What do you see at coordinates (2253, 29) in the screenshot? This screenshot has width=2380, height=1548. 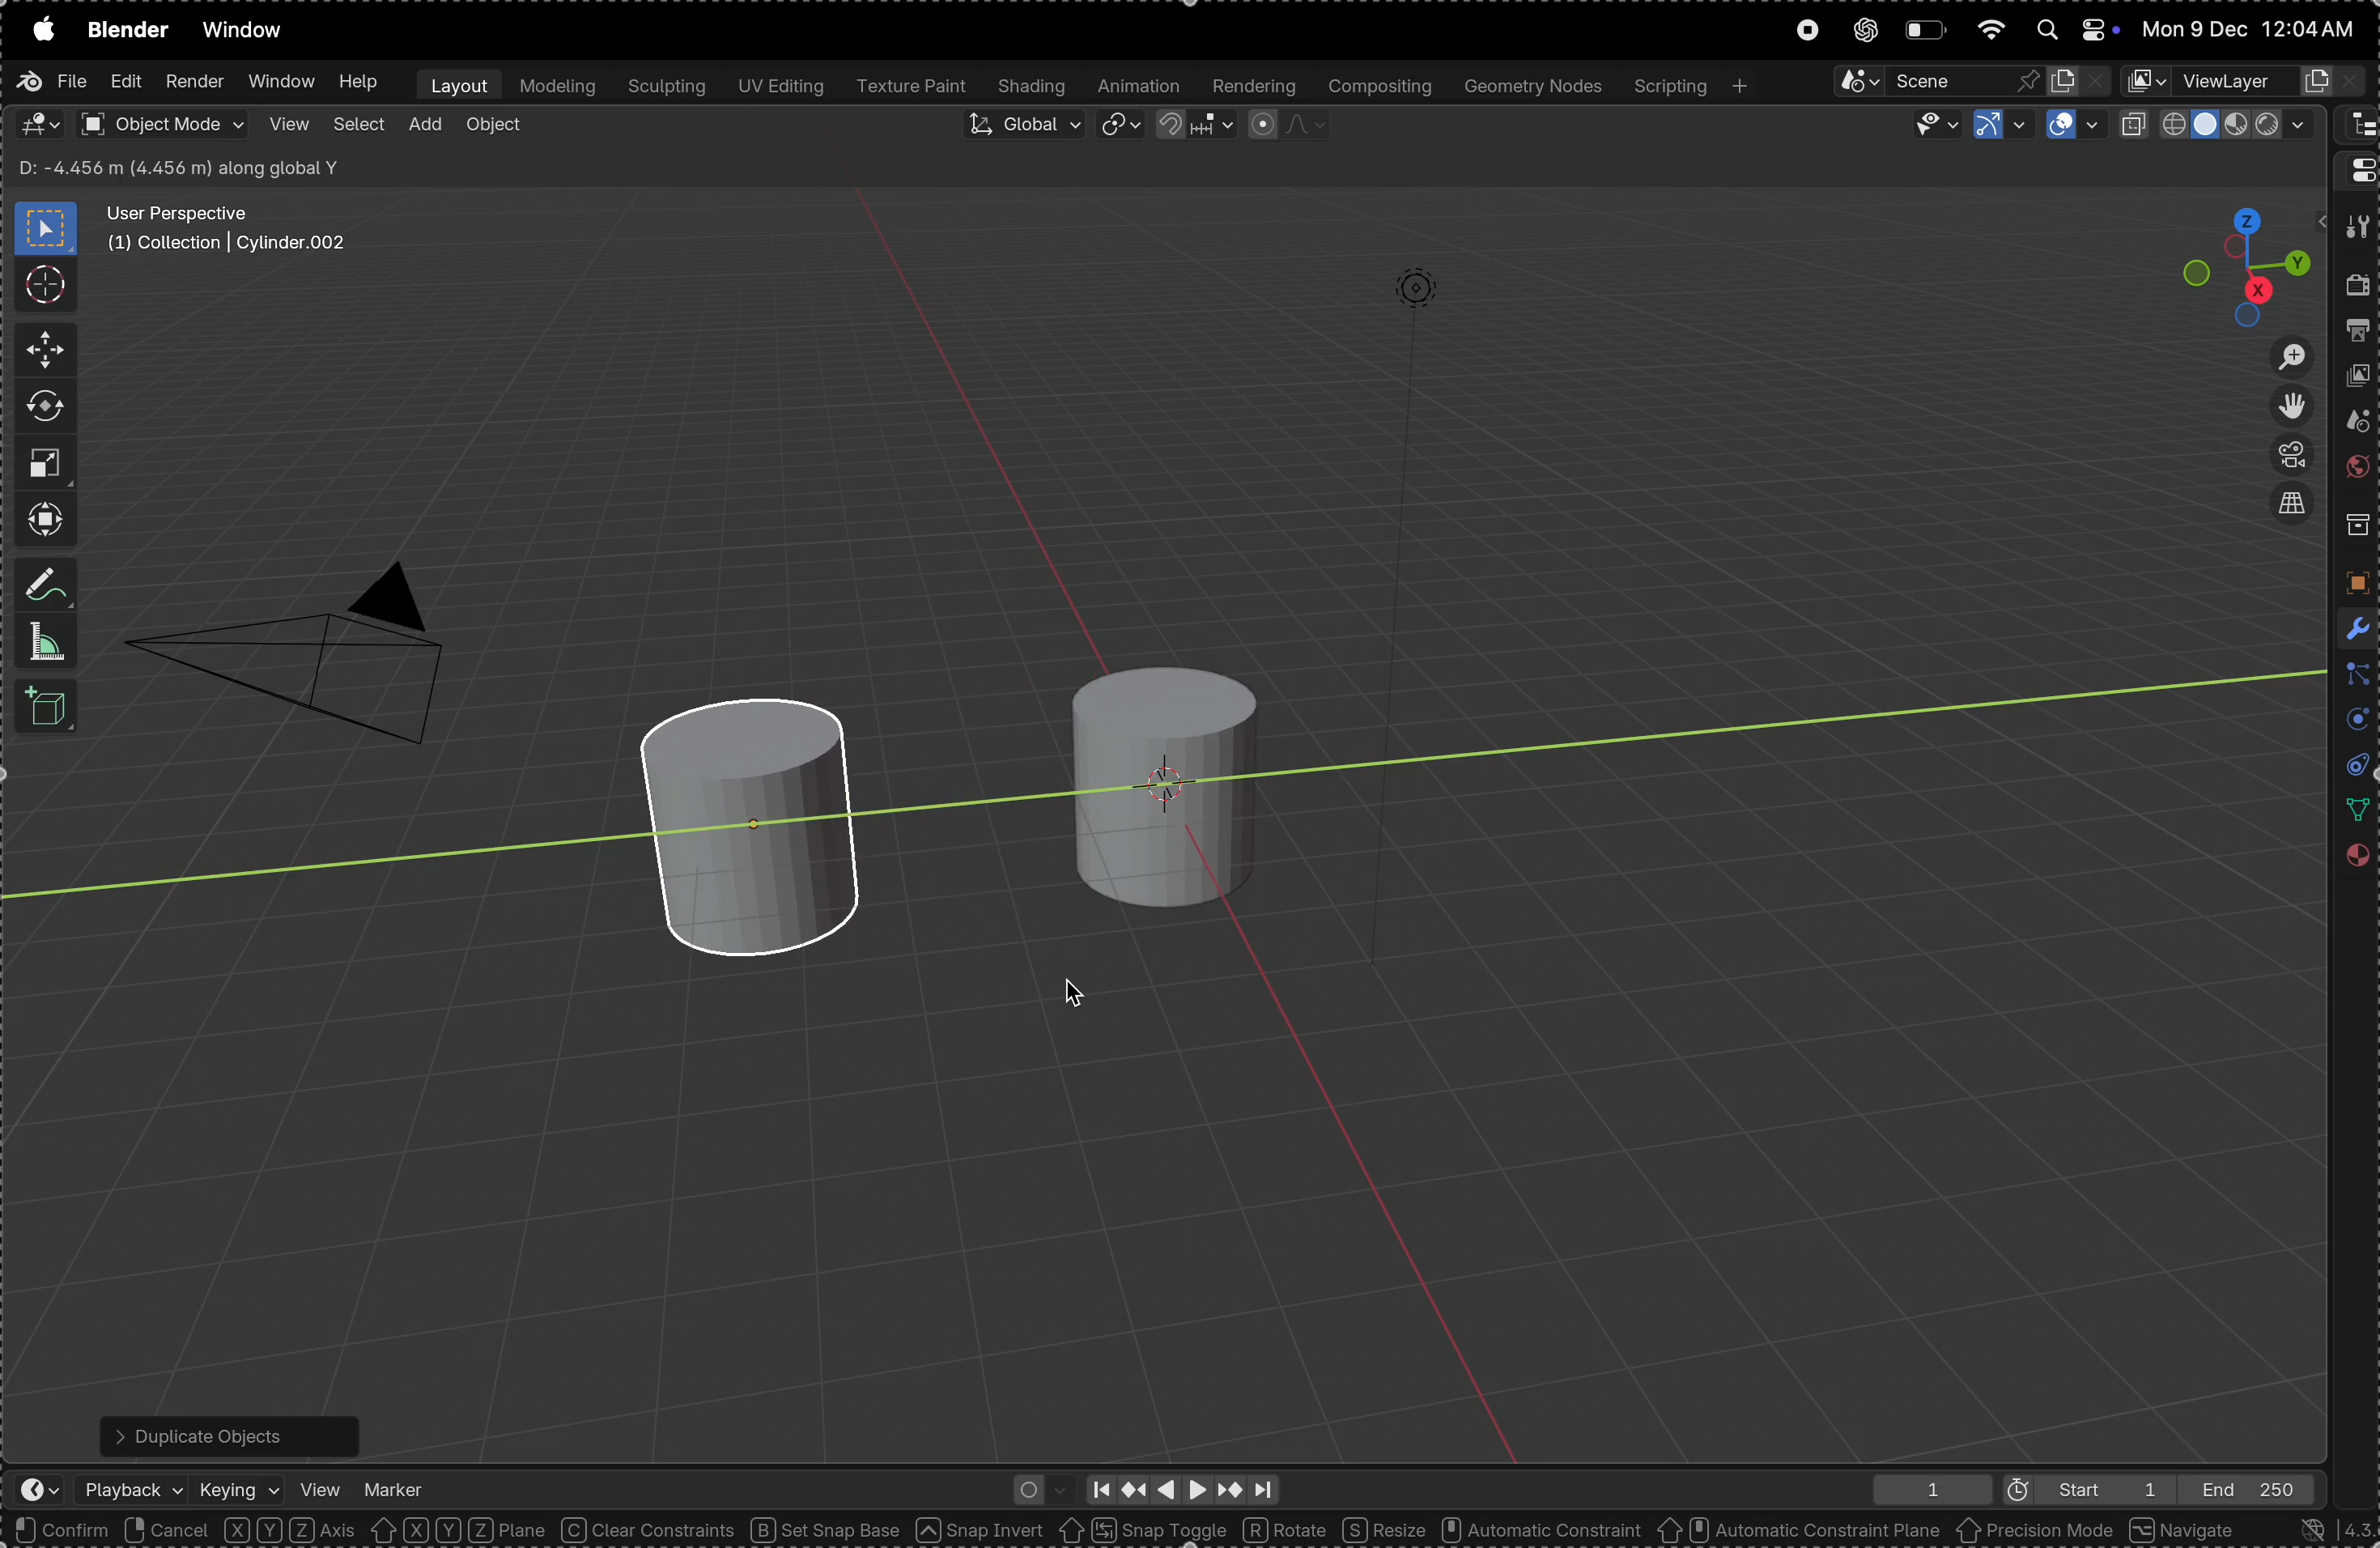 I see `date and time` at bounding box center [2253, 29].